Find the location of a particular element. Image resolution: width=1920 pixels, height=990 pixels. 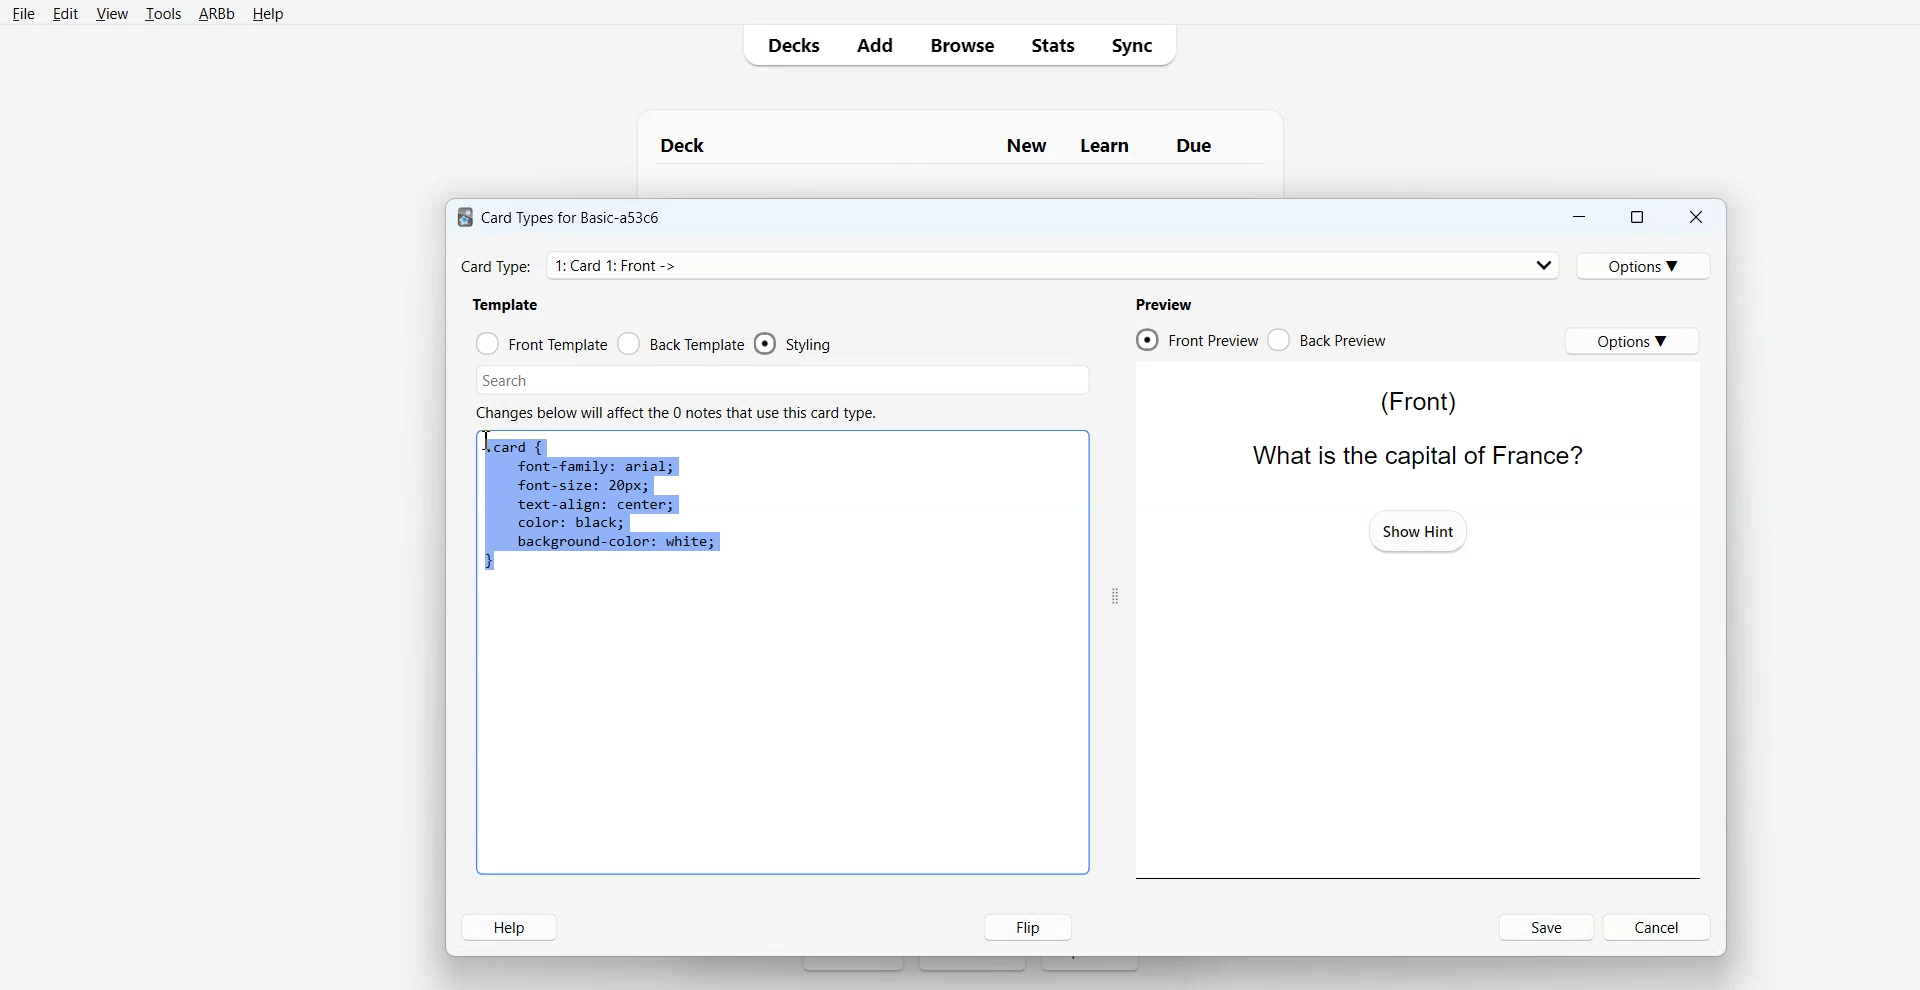

Front Template is located at coordinates (542, 344).